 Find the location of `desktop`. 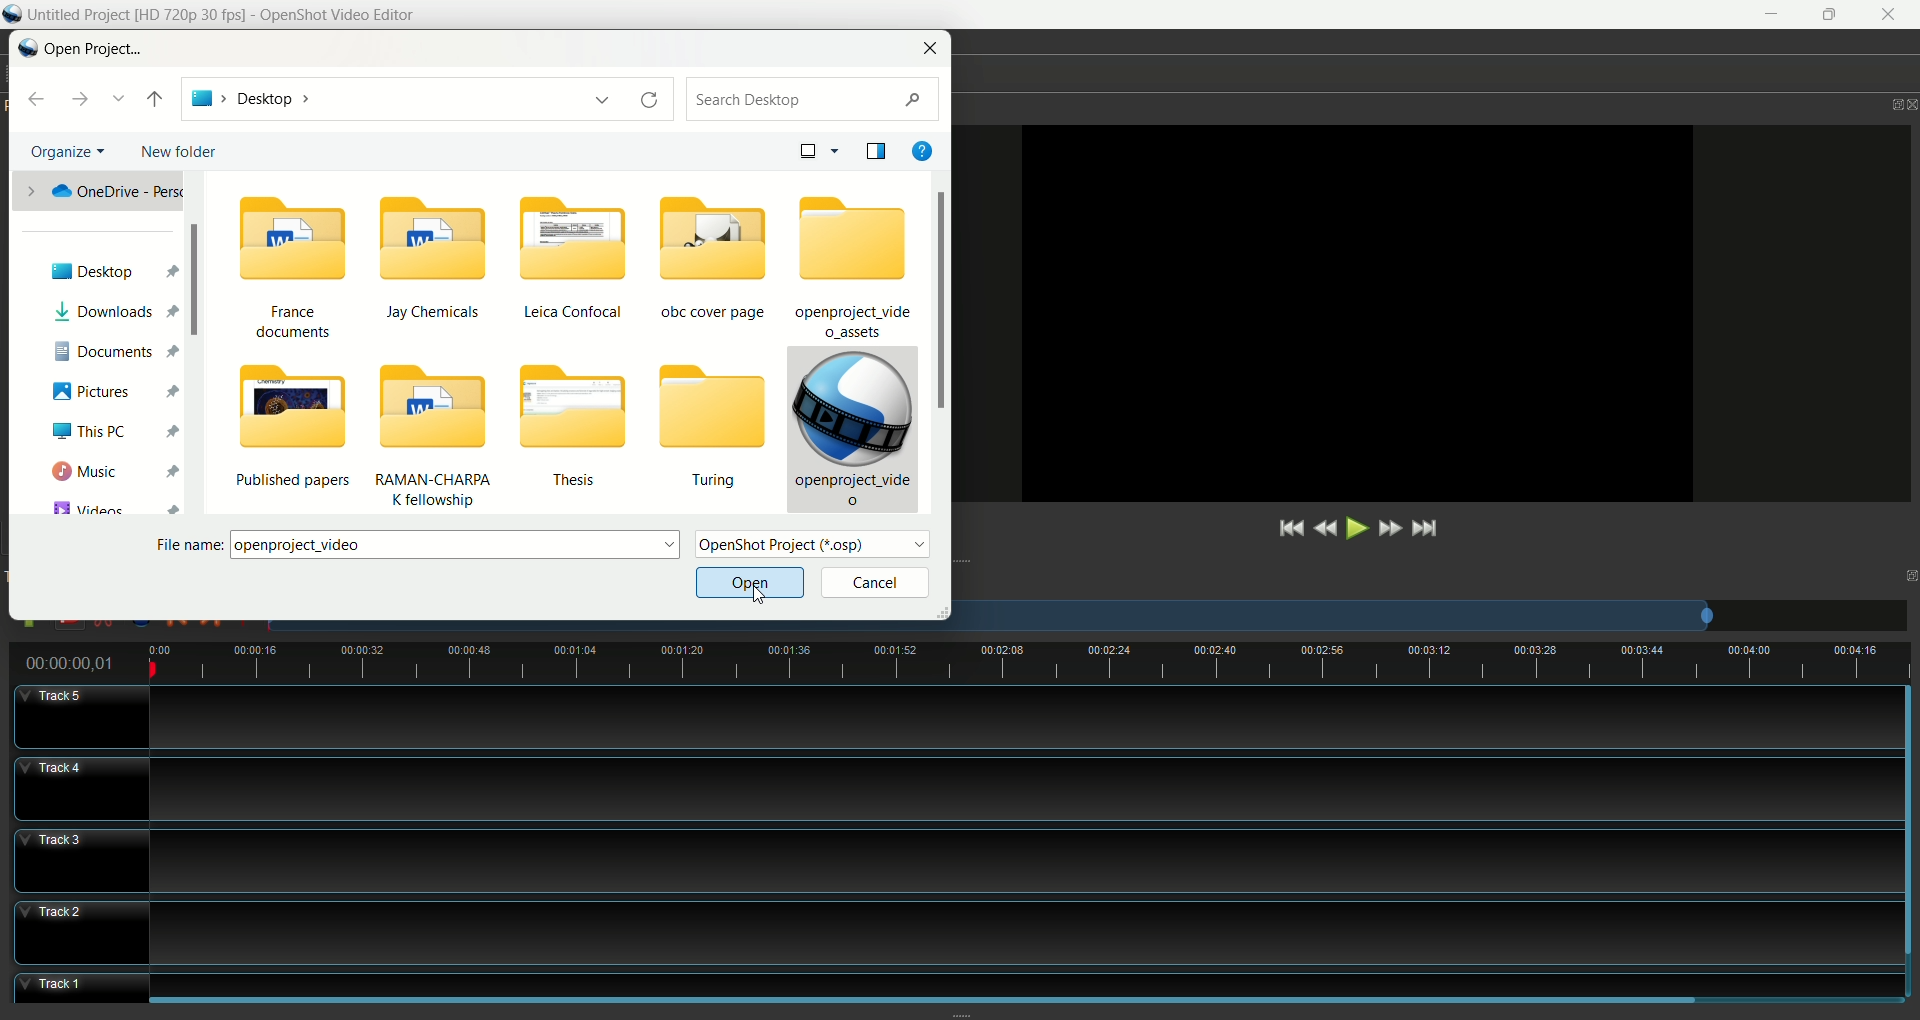

desktop is located at coordinates (116, 264).